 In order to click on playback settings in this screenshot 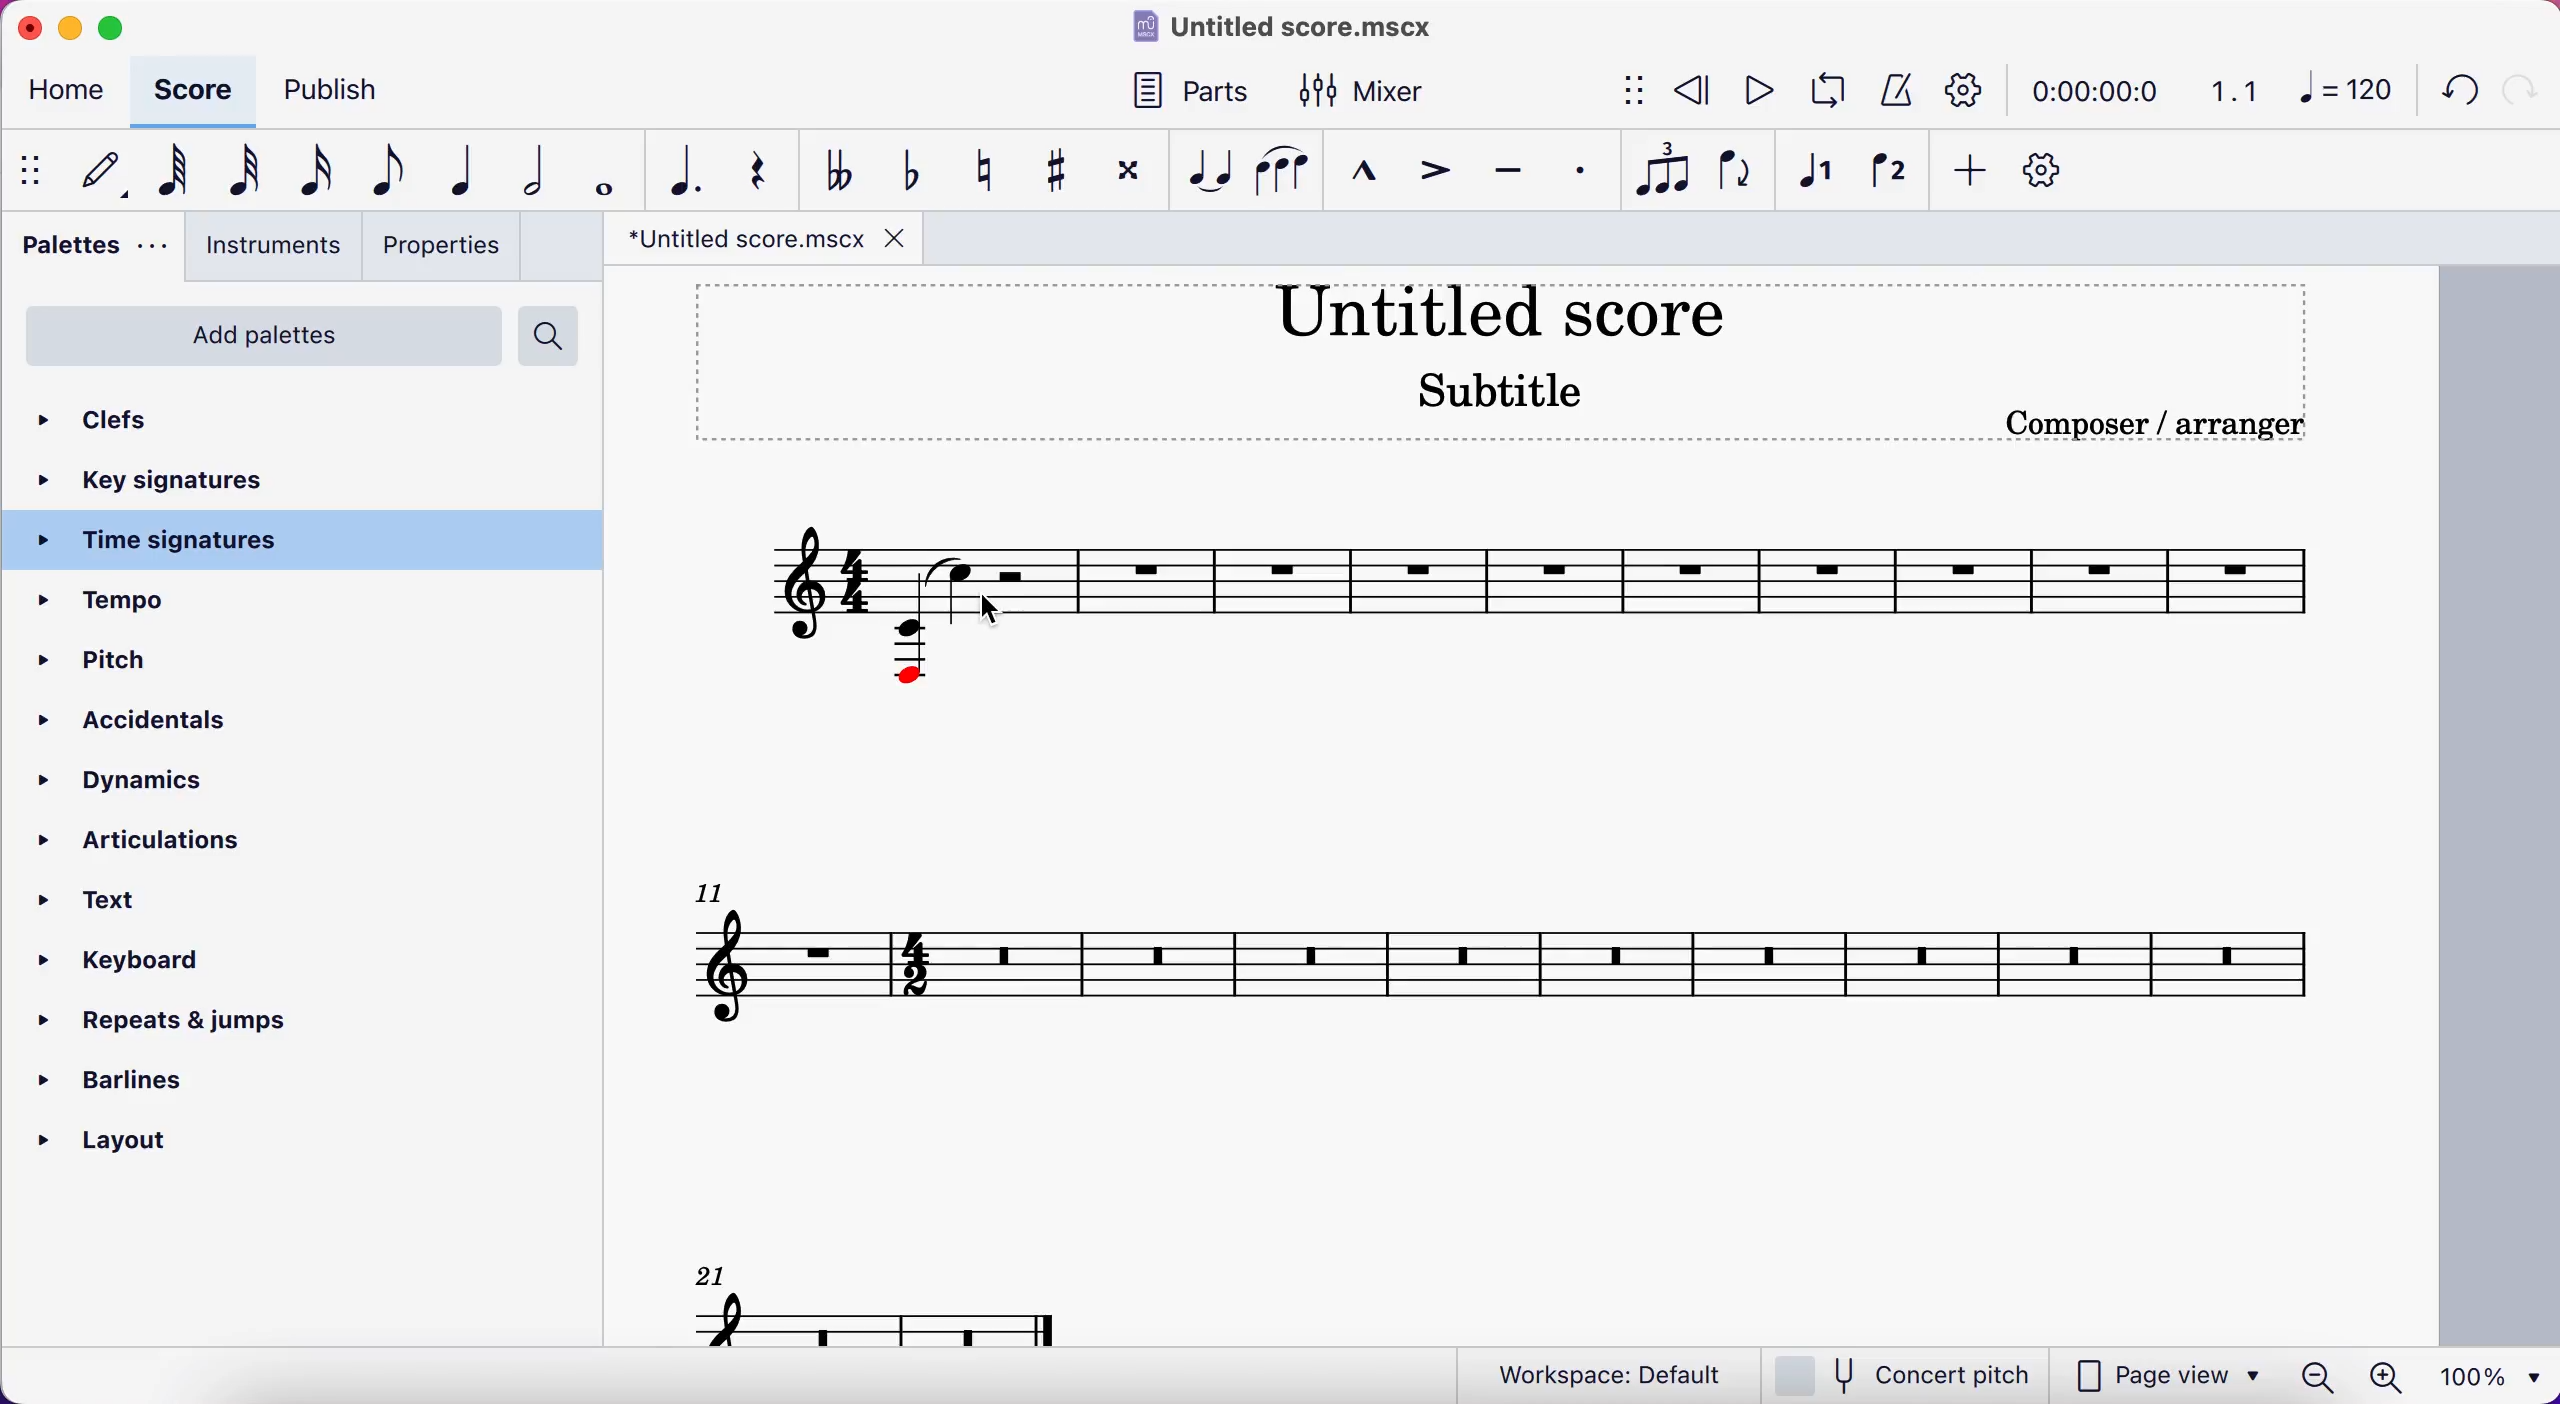, I will do `click(1965, 89)`.